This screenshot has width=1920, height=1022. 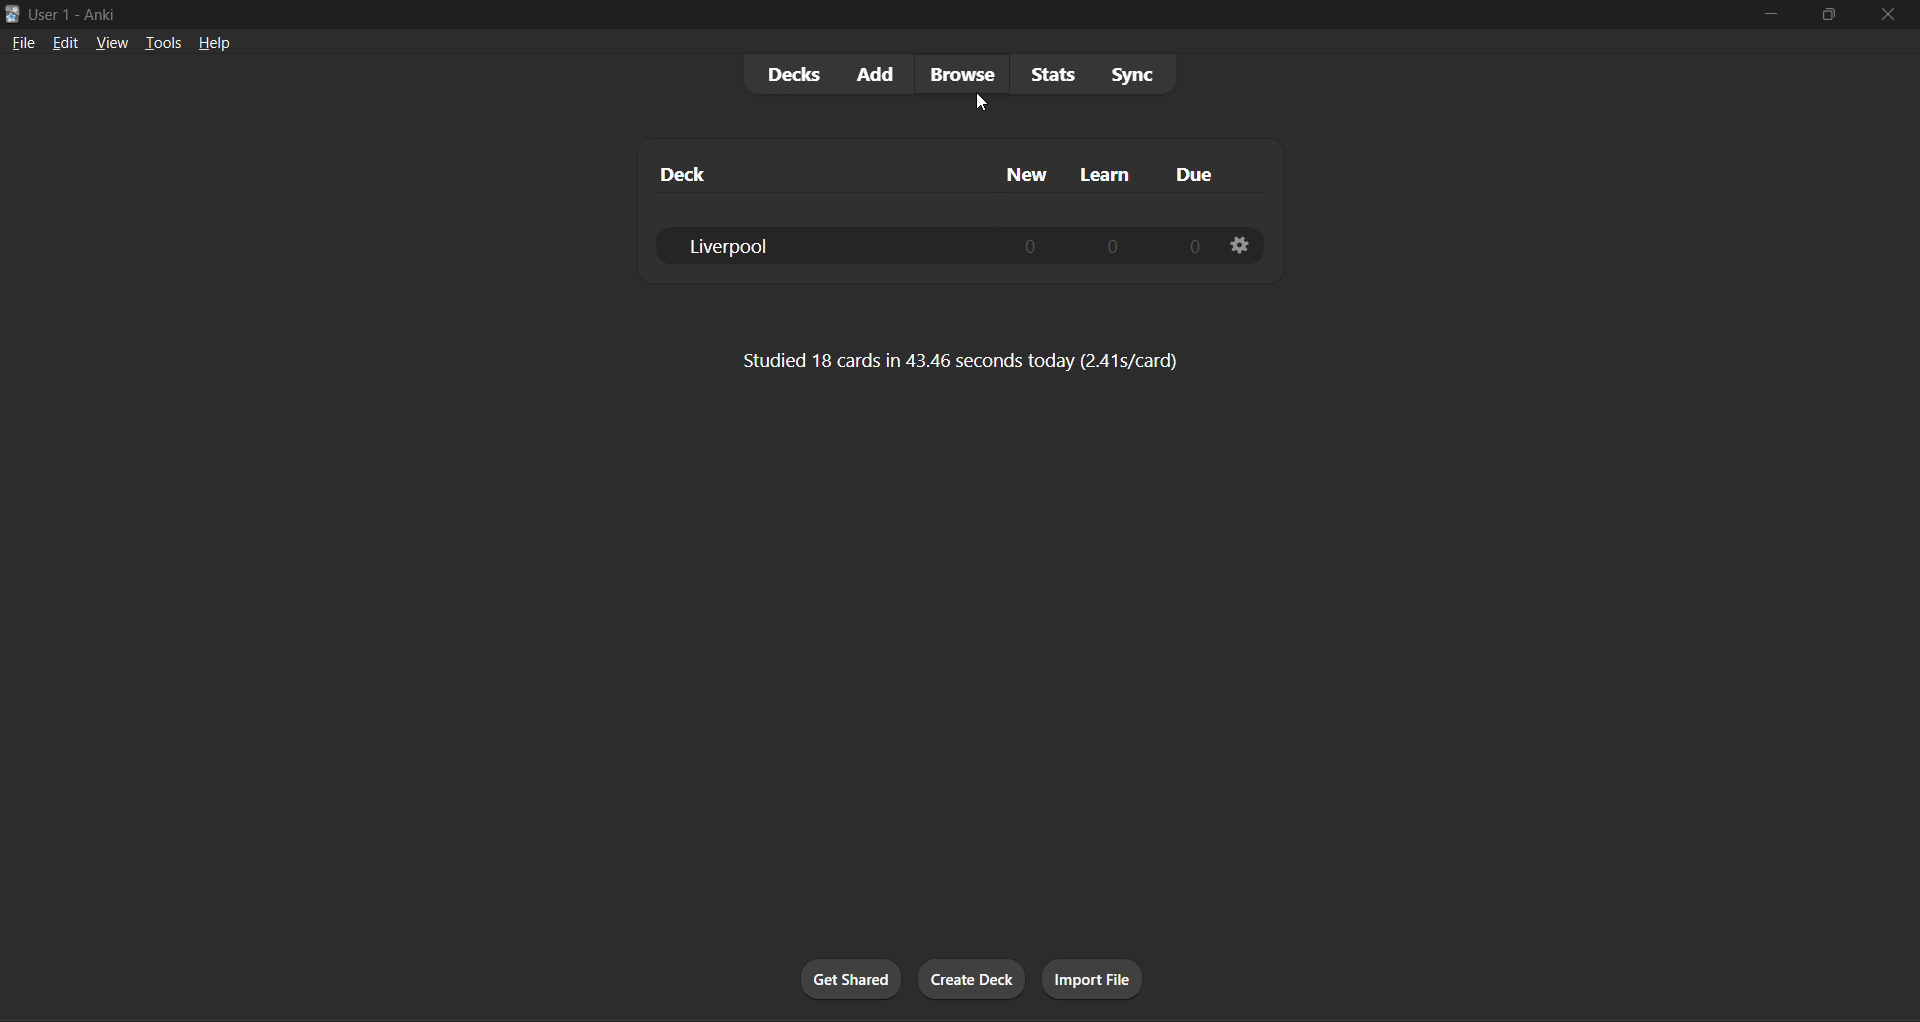 What do you see at coordinates (876, 73) in the screenshot?
I see `add` at bounding box center [876, 73].